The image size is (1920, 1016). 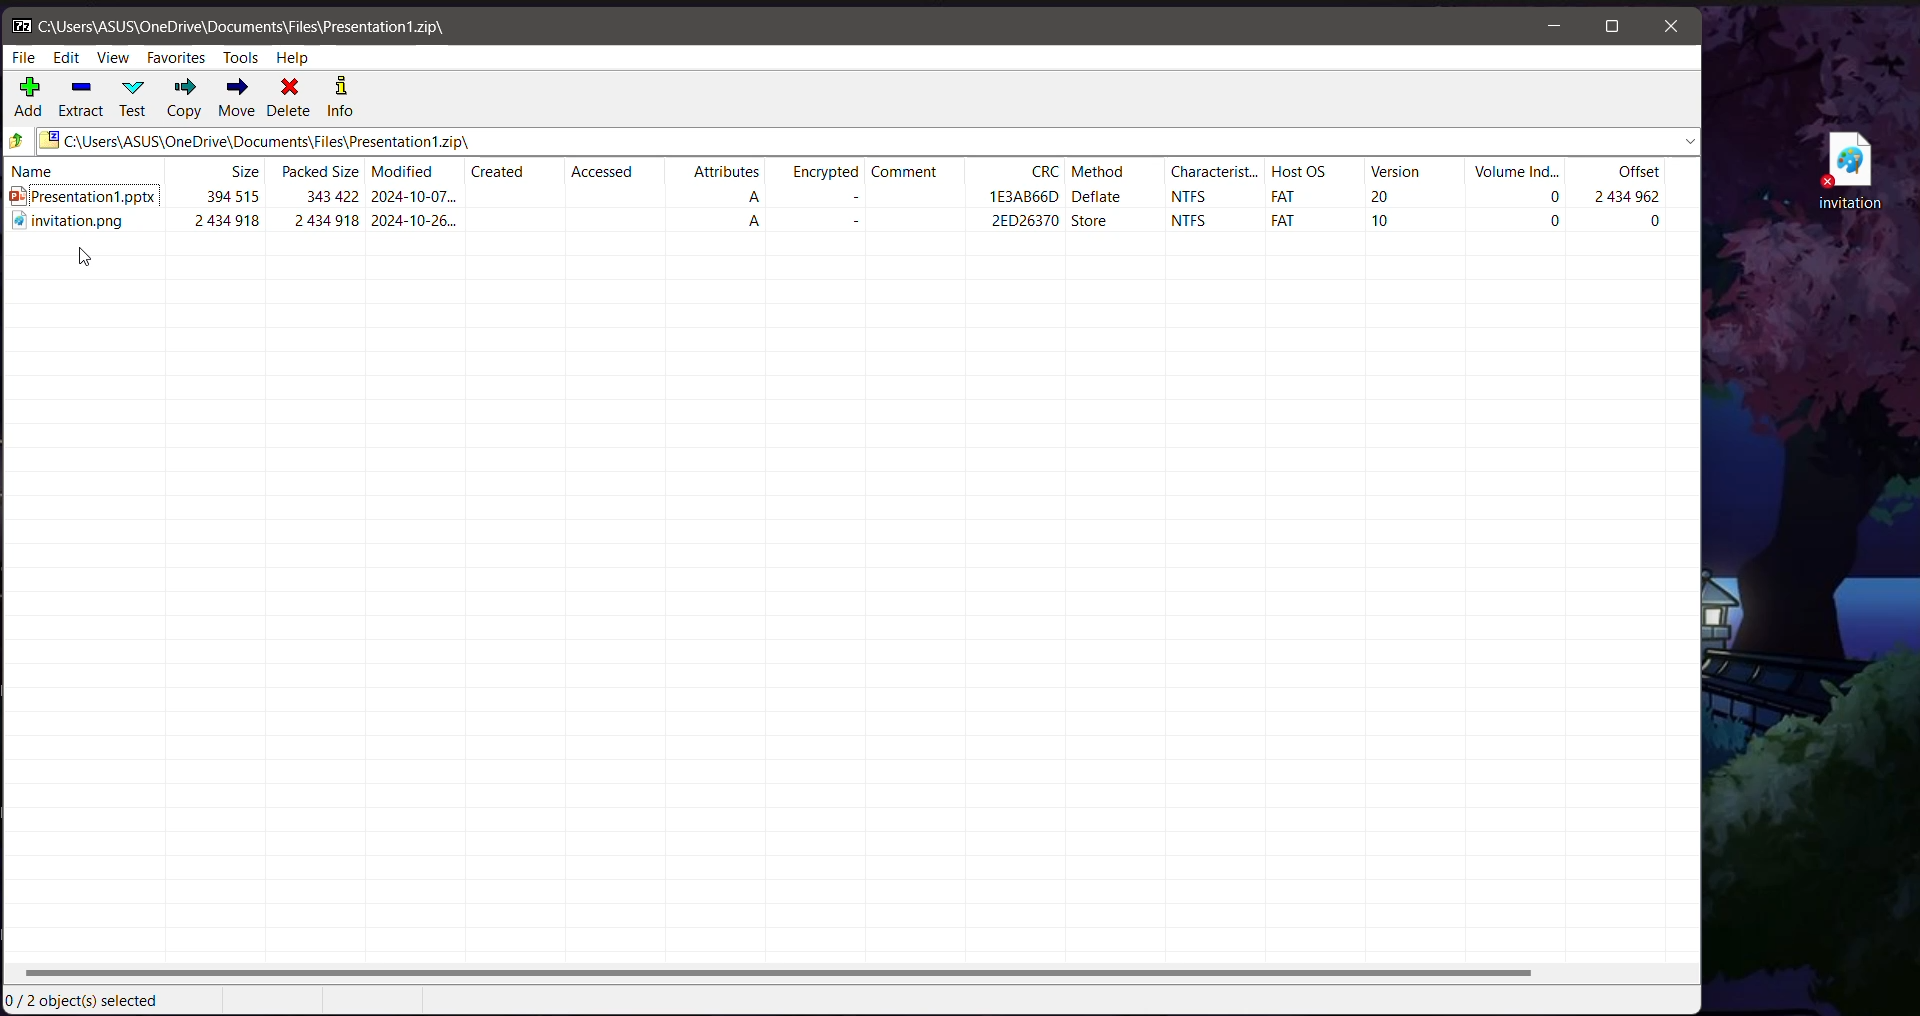 What do you see at coordinates (87, 258) in the screenshot?
I see `Cursor` at bounding box center [87, 258].